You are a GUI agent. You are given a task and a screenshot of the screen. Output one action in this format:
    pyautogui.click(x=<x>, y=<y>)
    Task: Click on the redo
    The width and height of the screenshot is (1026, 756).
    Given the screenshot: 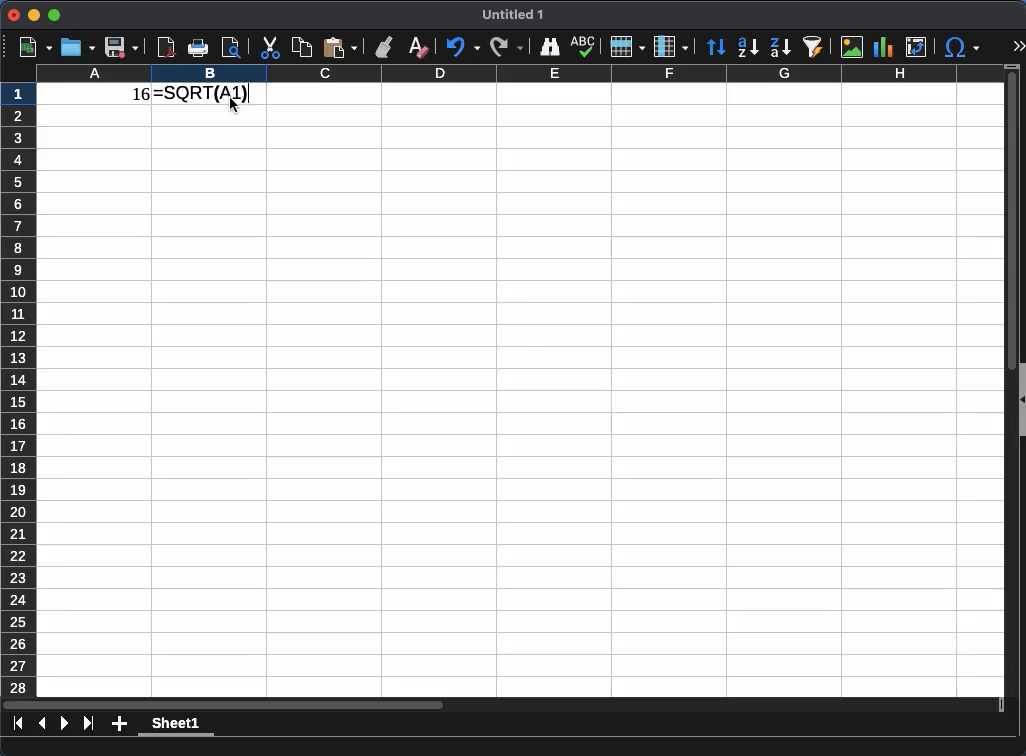 What is the action you would take?
    pyautogui.click(x=507, y=47)
    